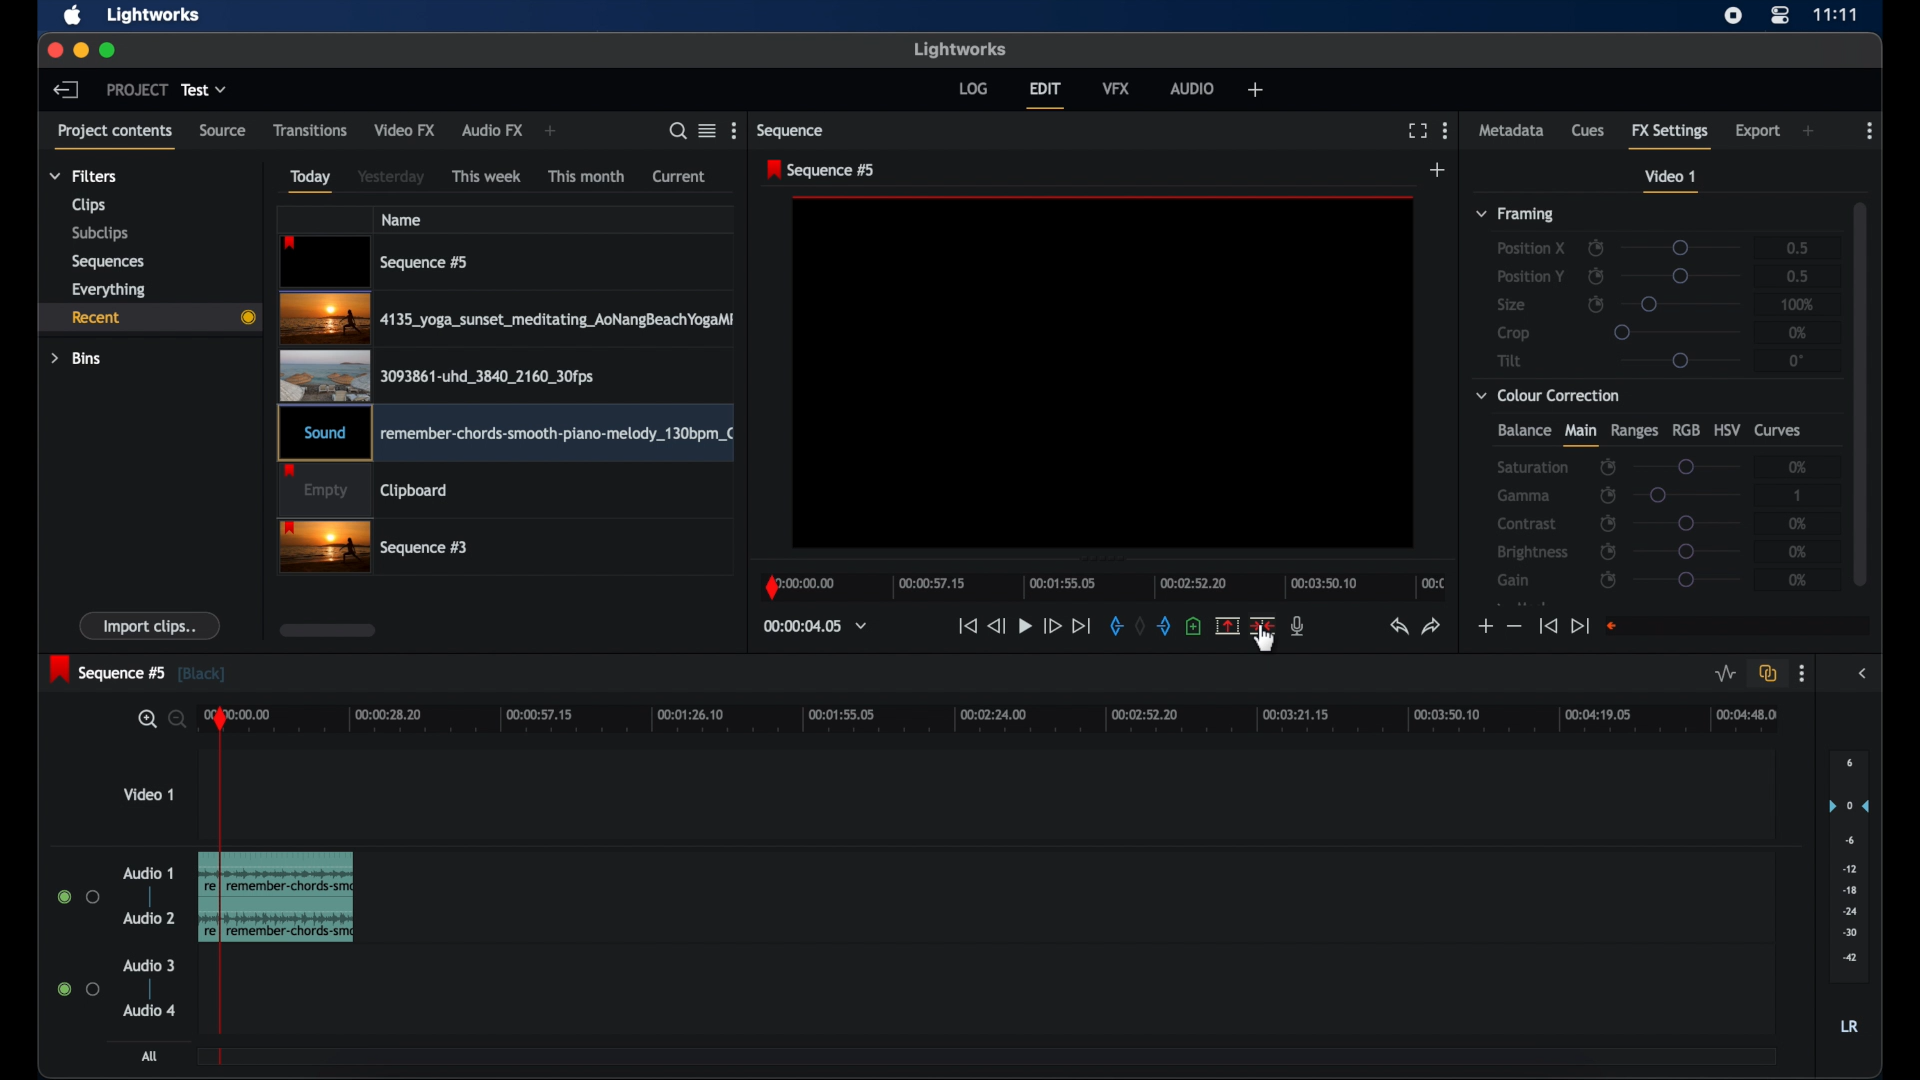 This screenshot has height=1080, width=1920. Describe the element at coordinates (1757, 132) in the screenshot. I see `export` at that location.